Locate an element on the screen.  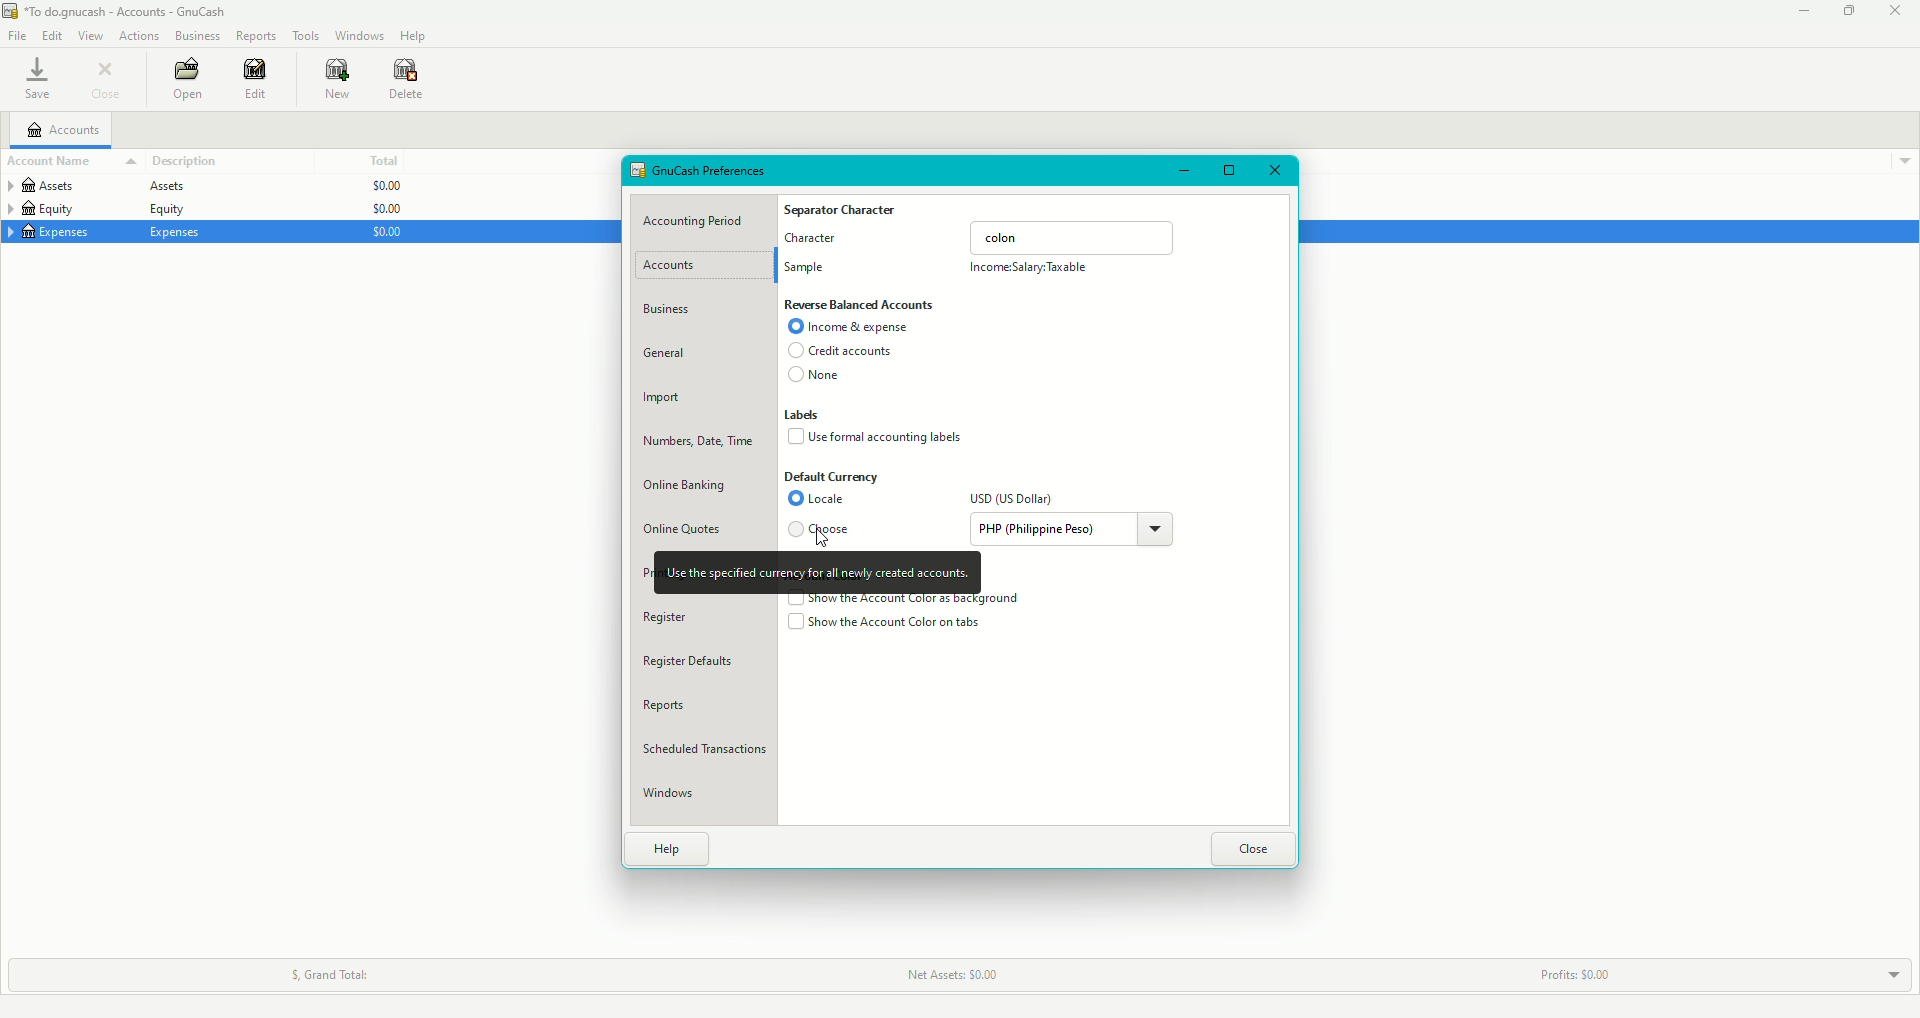
Account Name is located at coordinates (71, 162).